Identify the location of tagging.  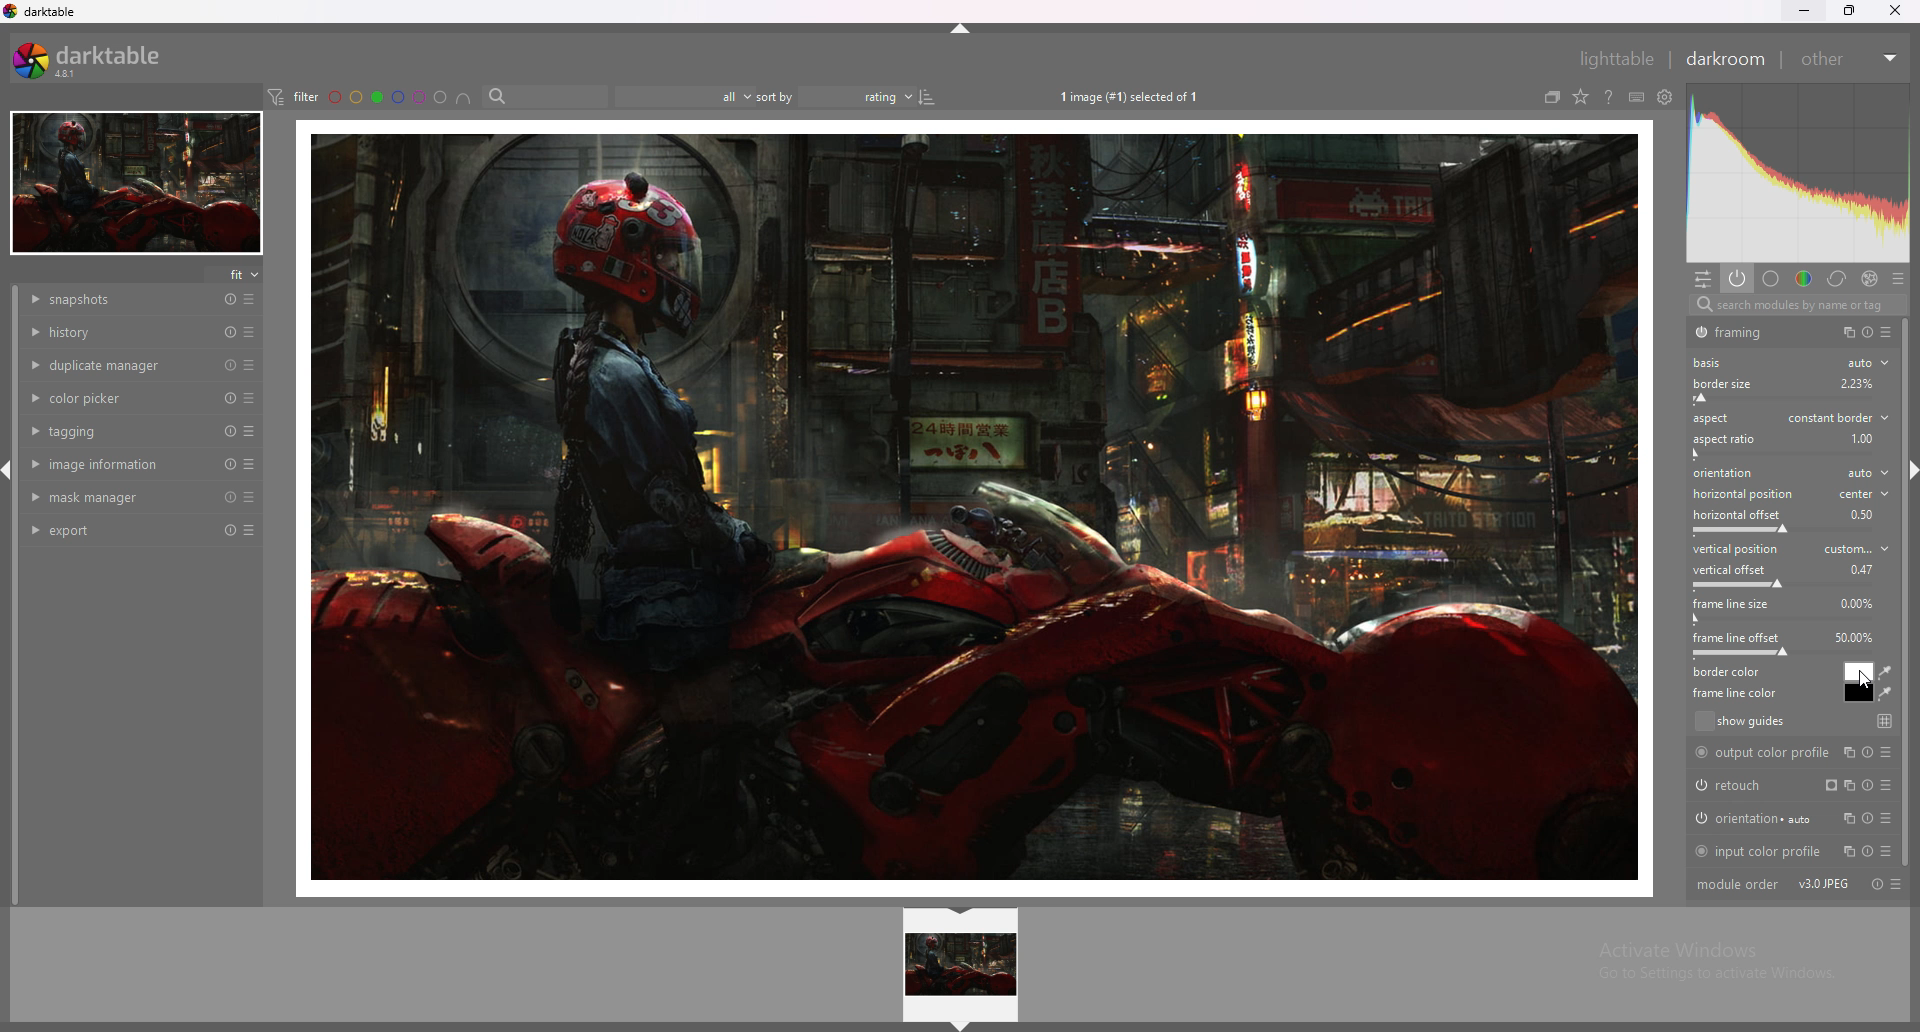
(118, 431).